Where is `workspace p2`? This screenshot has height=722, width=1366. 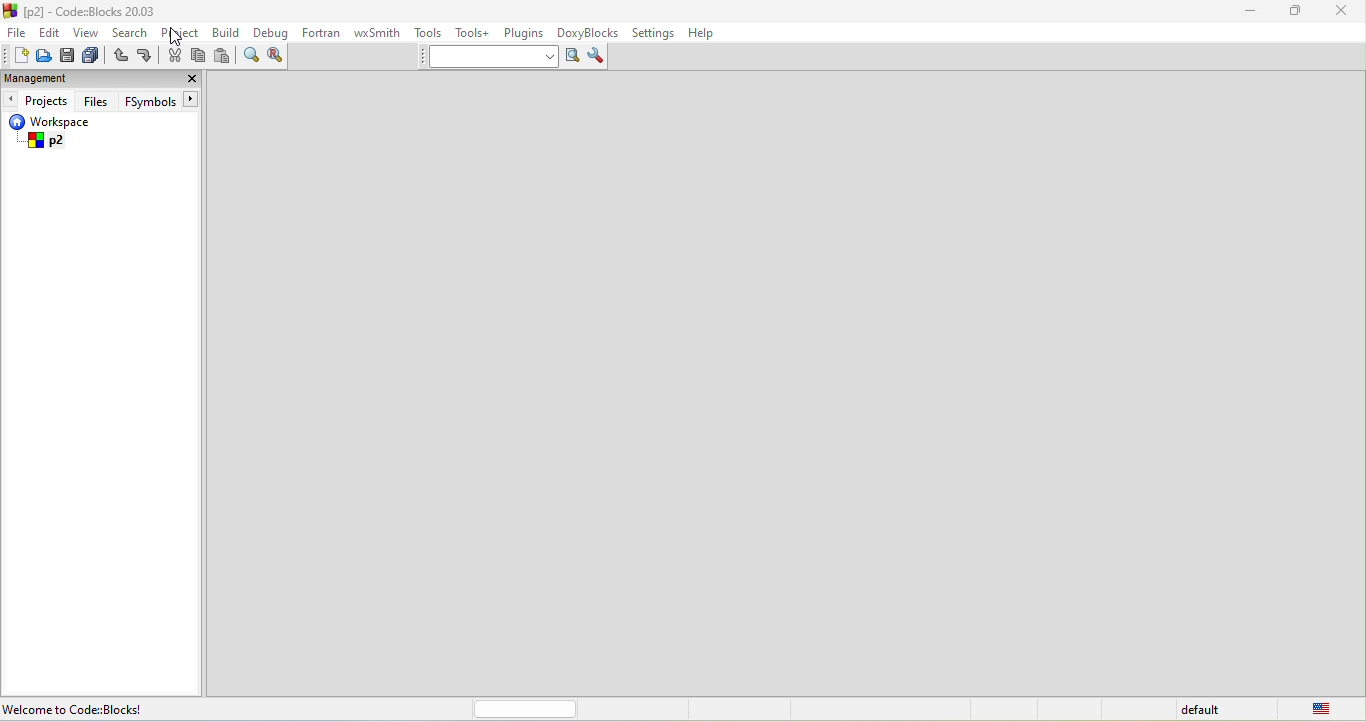
workspace p2 is located at coordinates (63, 134).